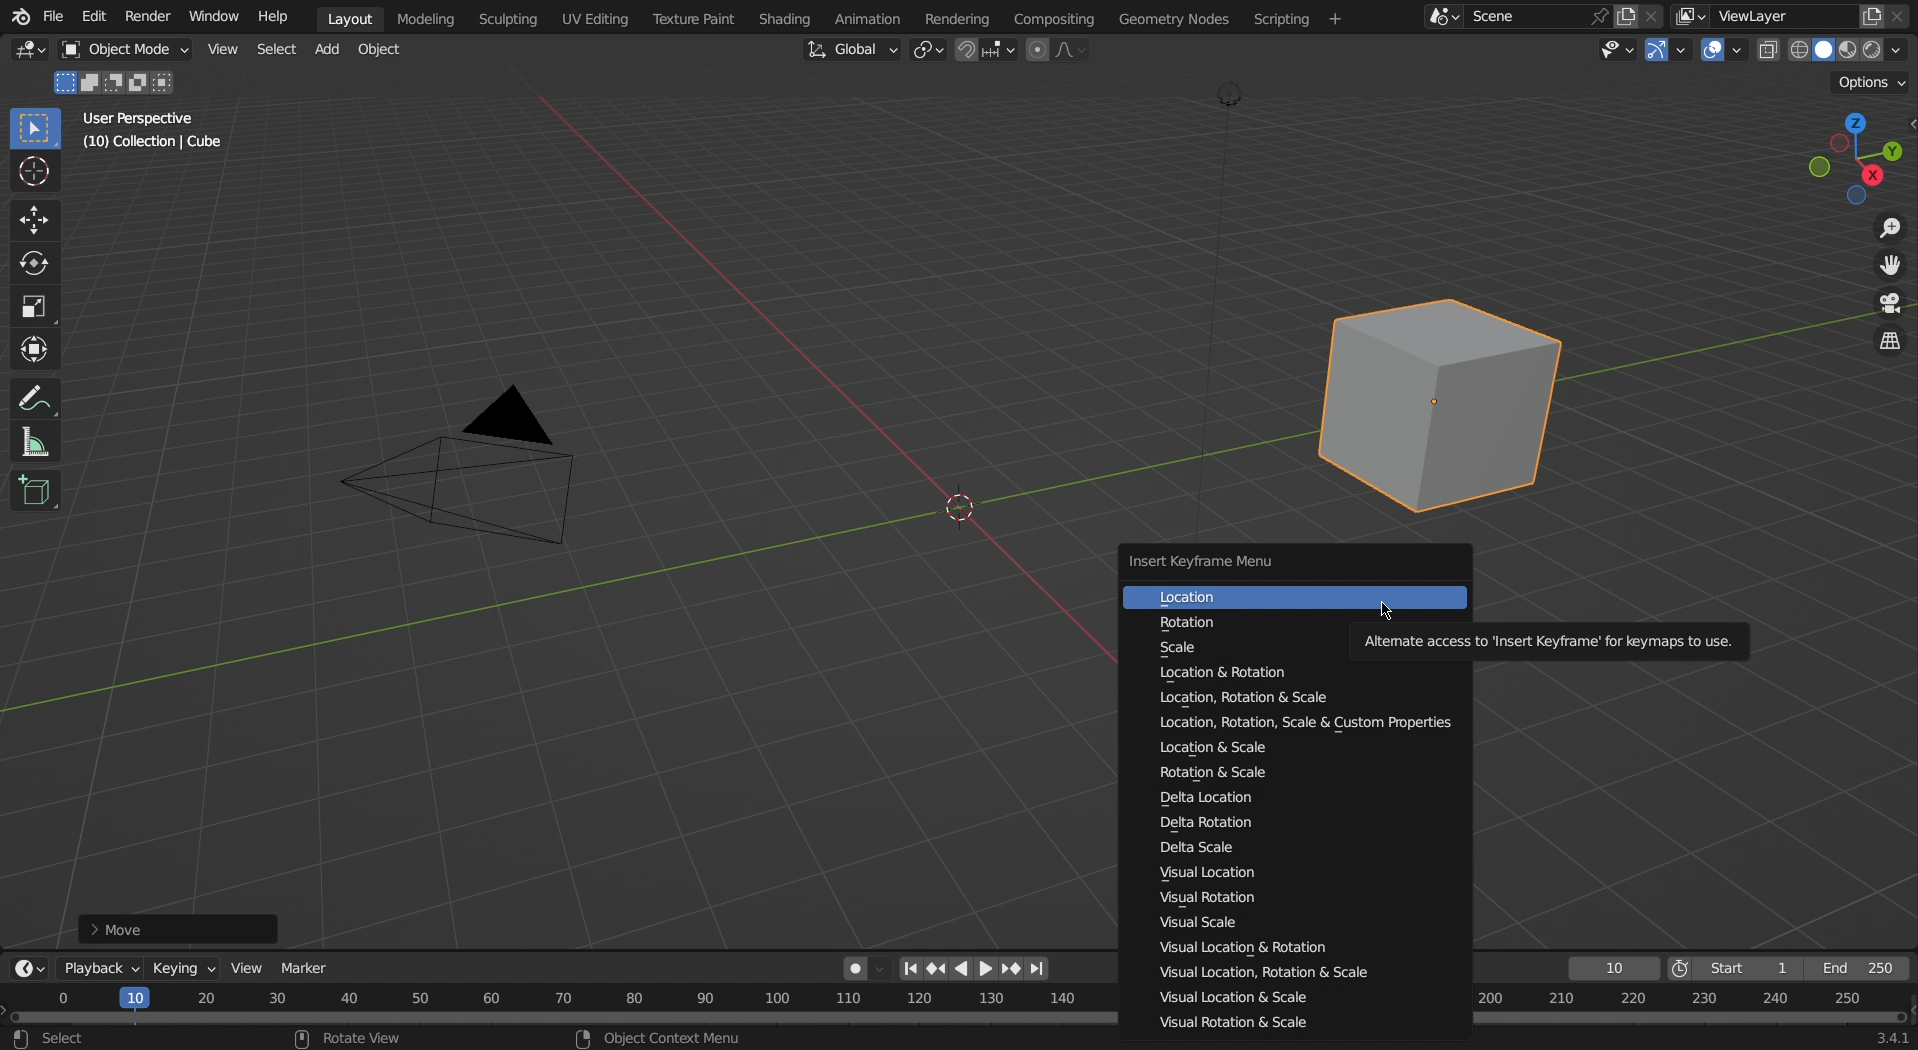 The image size is (1918, 1050). What do you see at coordinates (1265, 561) in the screenshot?
I see `Insert Keyframe Menu` at bounding box center [1265, 561].